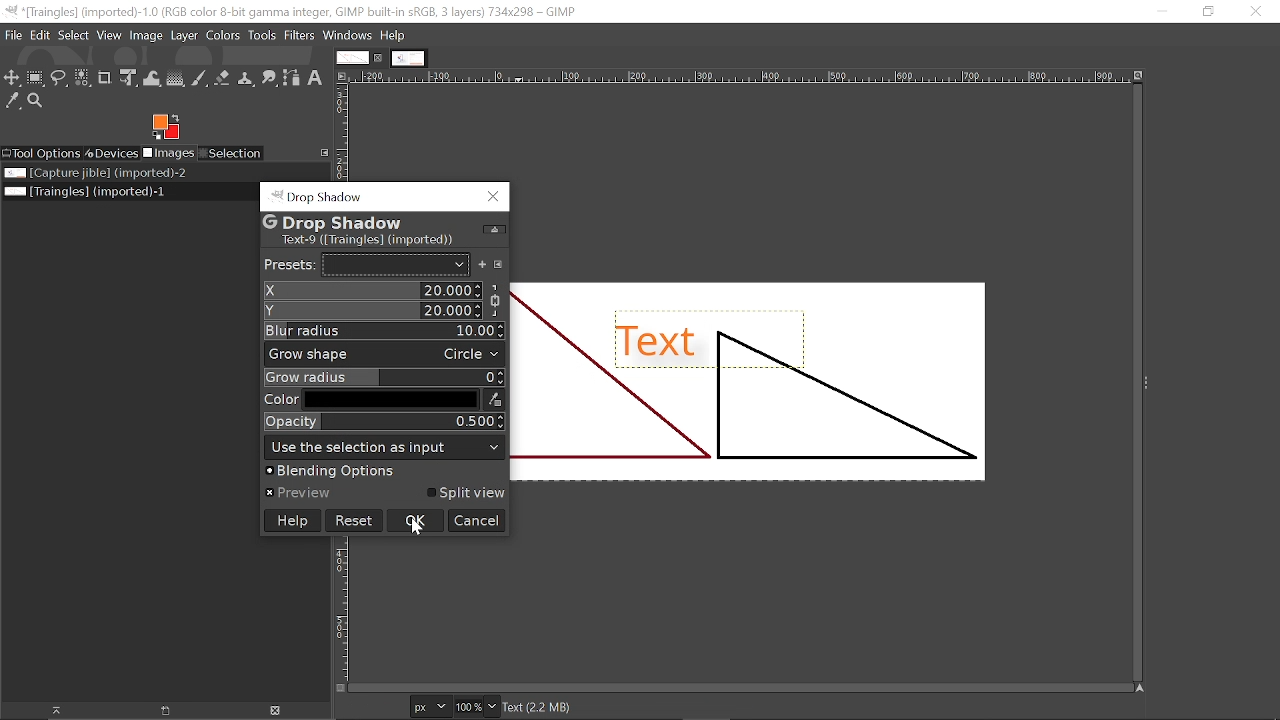  Describe the element at coordinates (385, 353) in the screenshot. I see `Grow shape` at that location.